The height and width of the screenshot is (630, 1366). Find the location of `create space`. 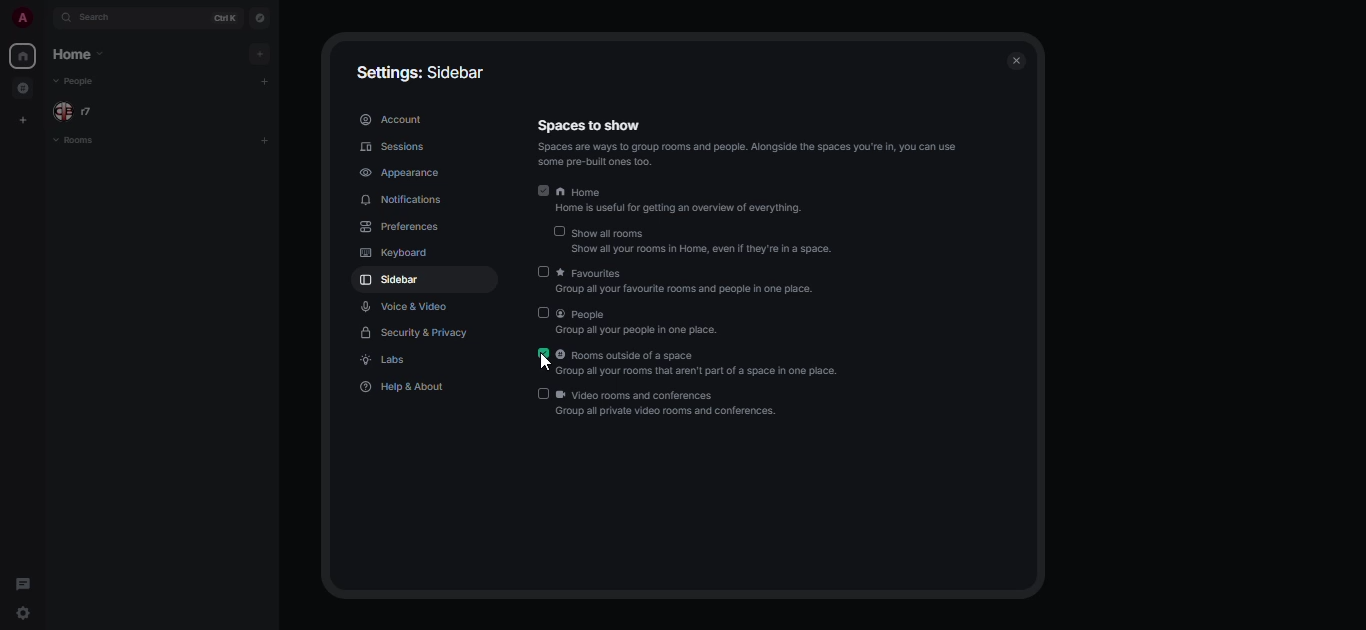

create space is located at coordinates (22, 121).